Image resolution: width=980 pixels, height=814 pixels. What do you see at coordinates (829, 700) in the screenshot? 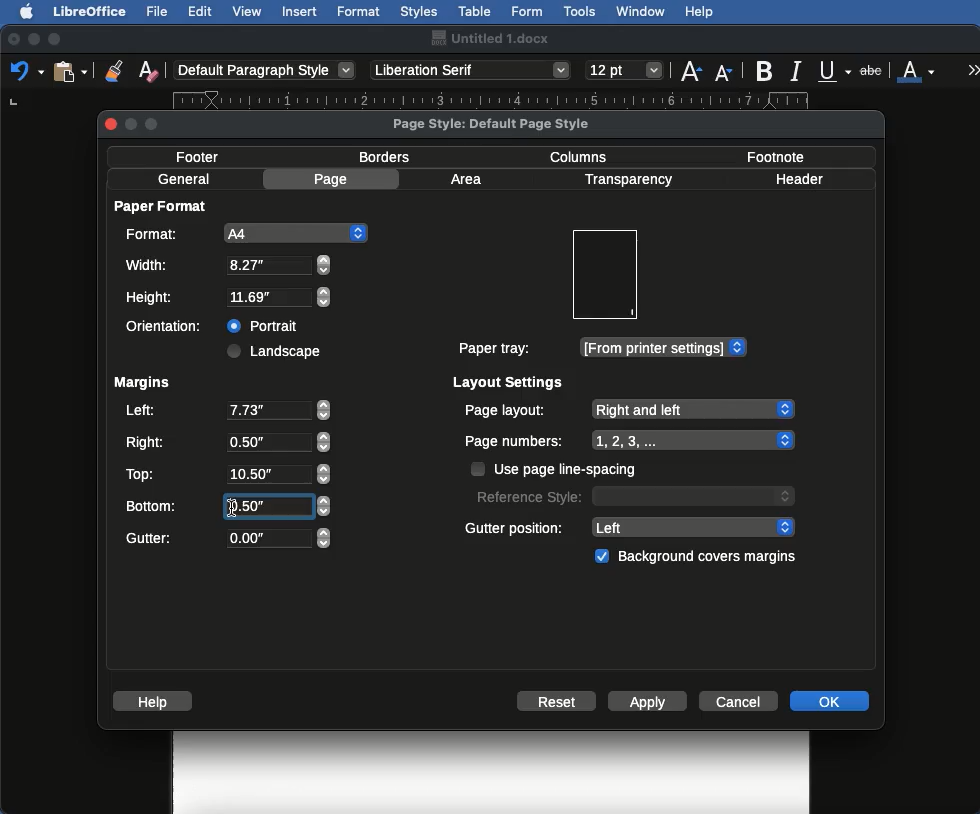
I see `OK` at bounding box center [829, 700].